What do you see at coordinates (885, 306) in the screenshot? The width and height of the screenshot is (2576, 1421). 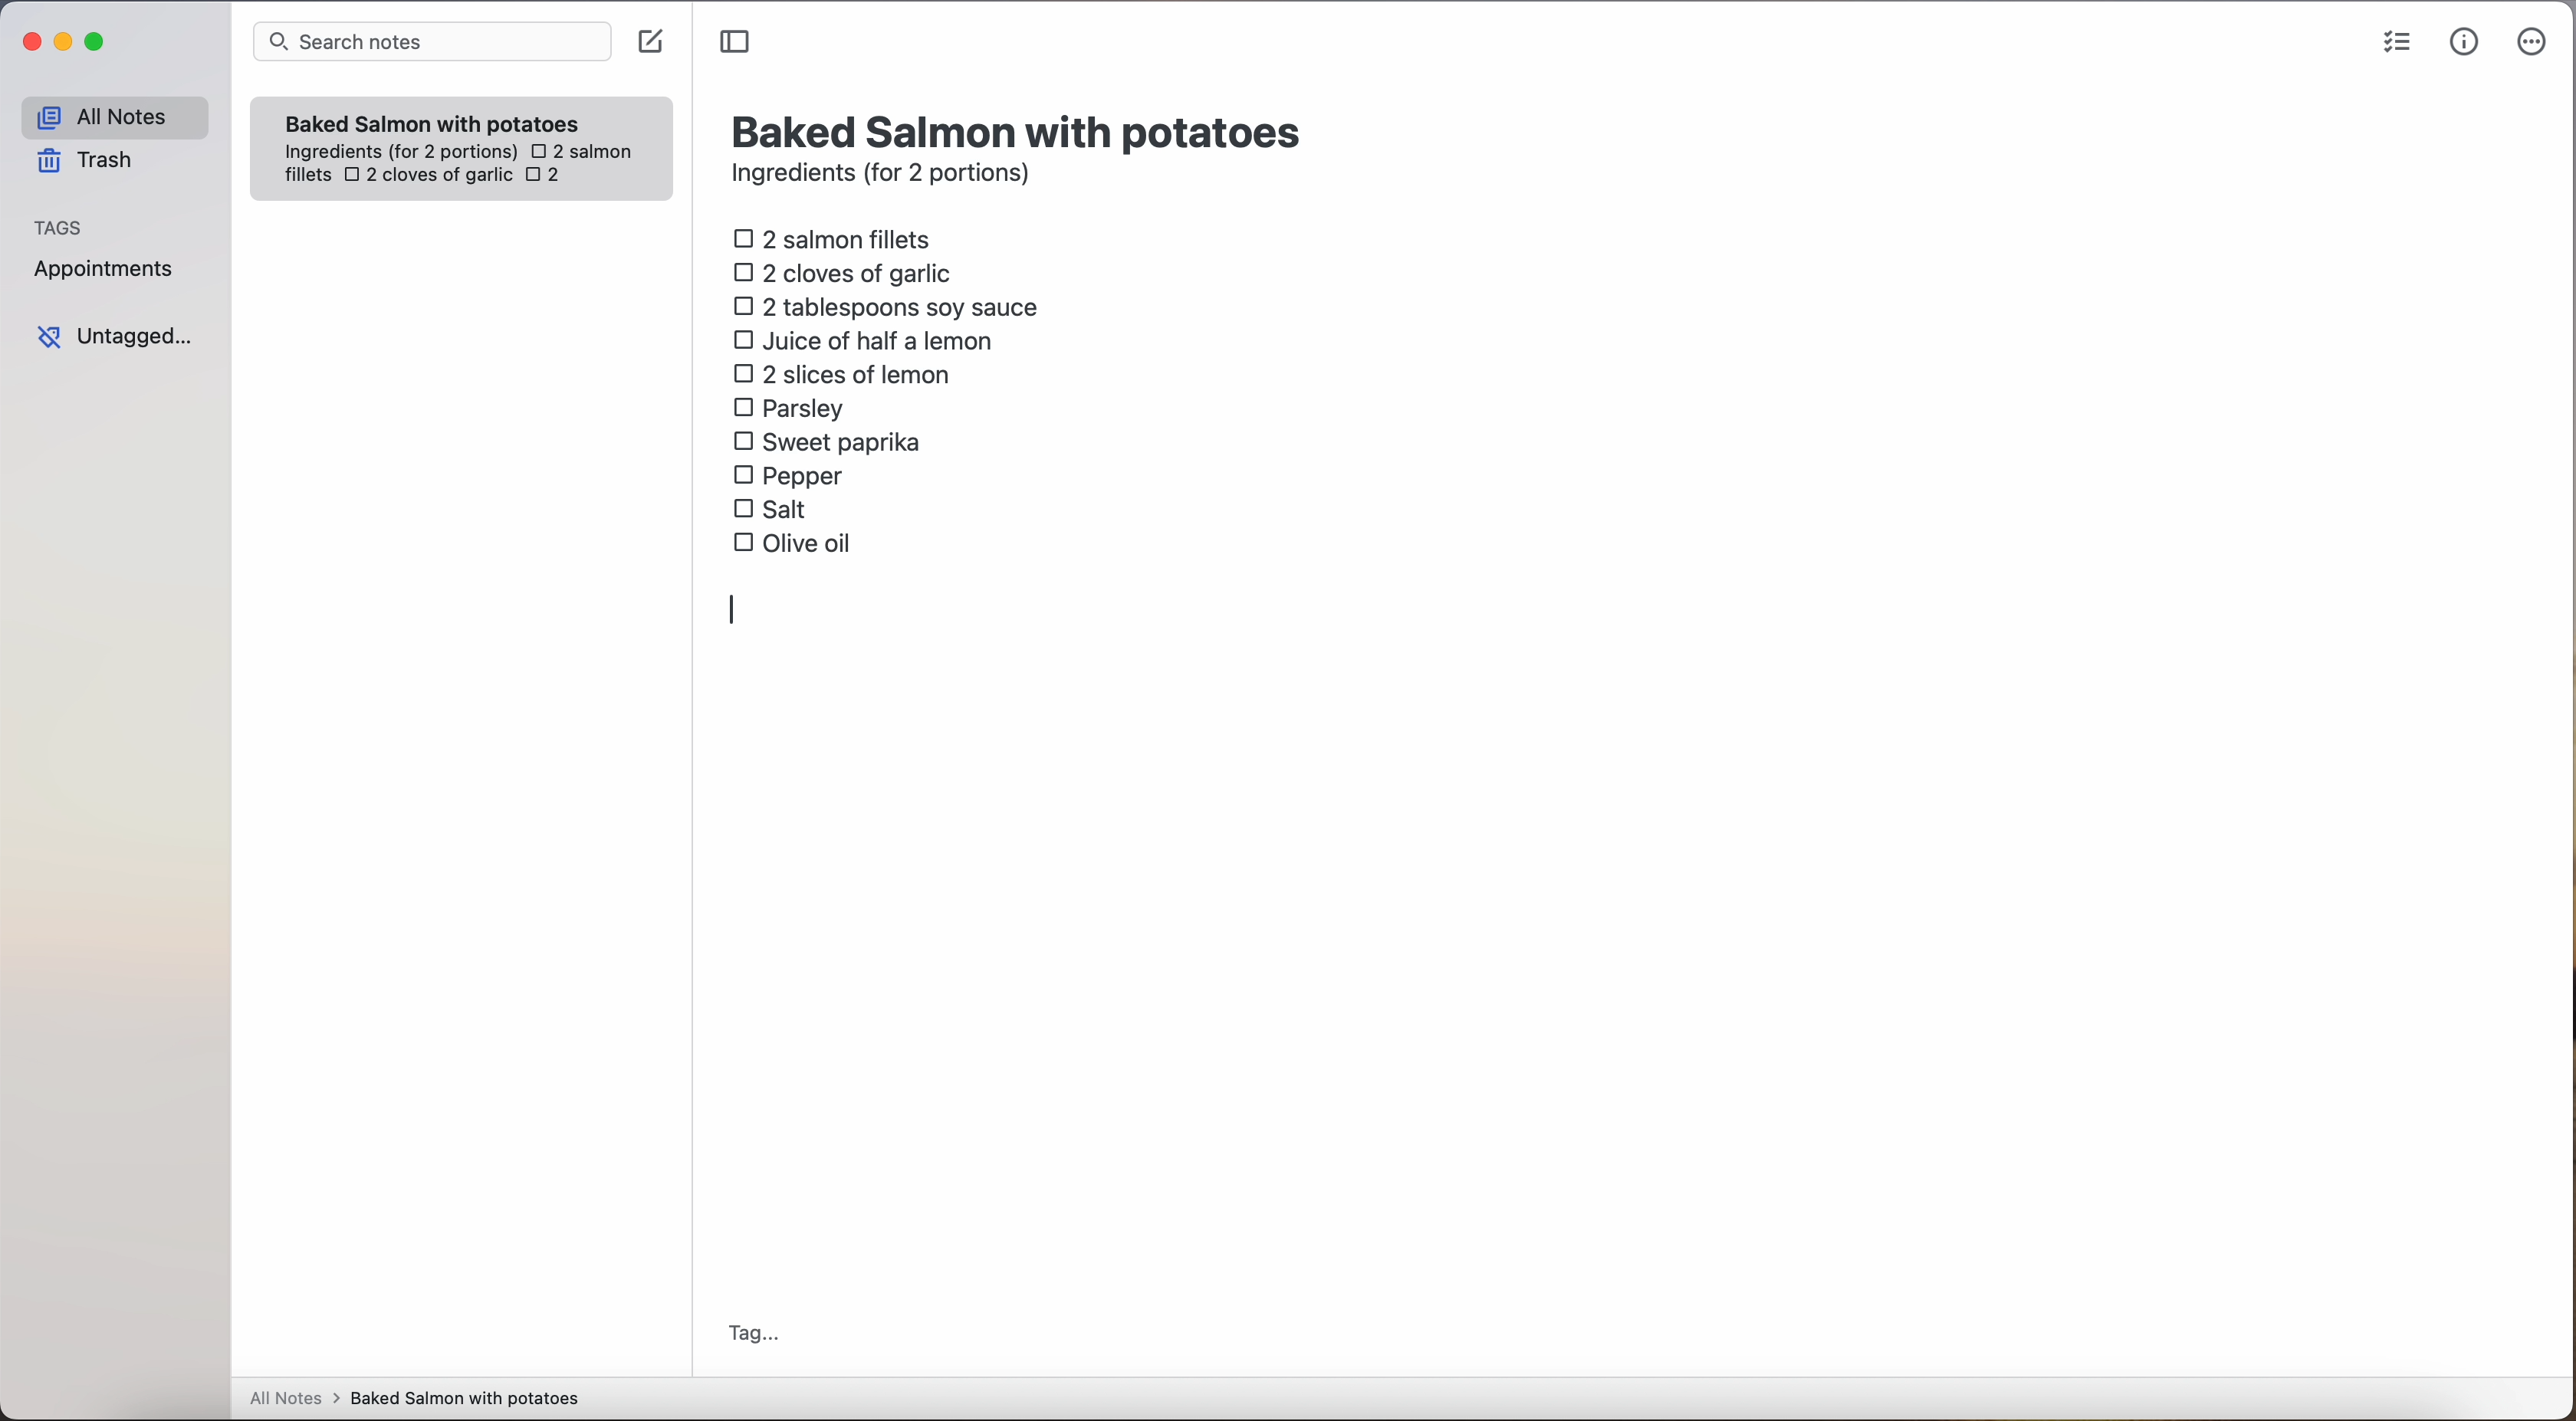 I see `2 tablespoons soy sauce` at bounding box center [885, 306].